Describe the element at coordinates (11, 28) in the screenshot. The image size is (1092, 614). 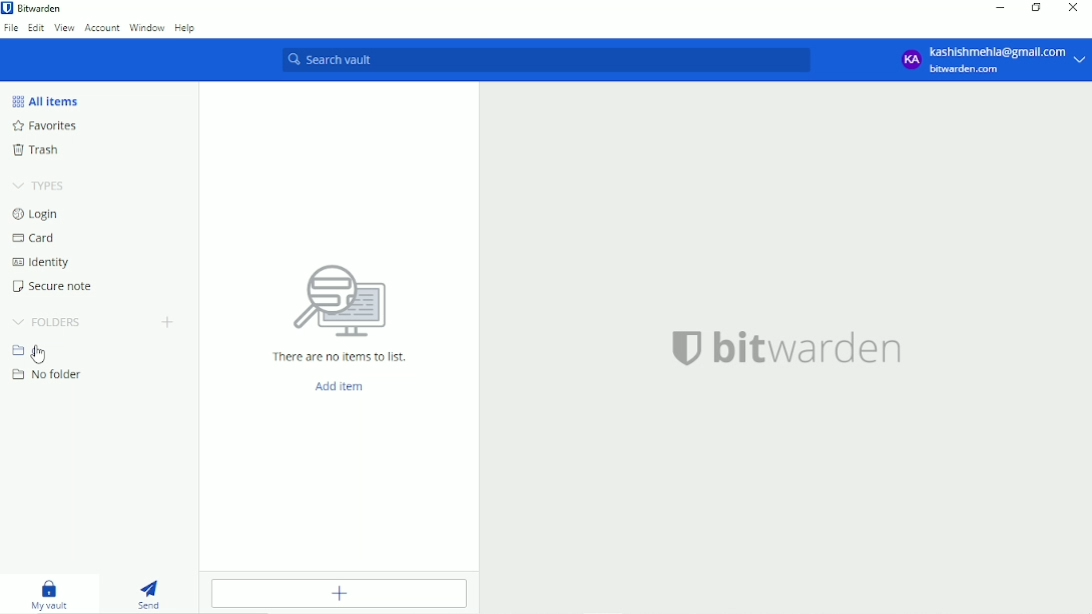
I see `File` at that location.